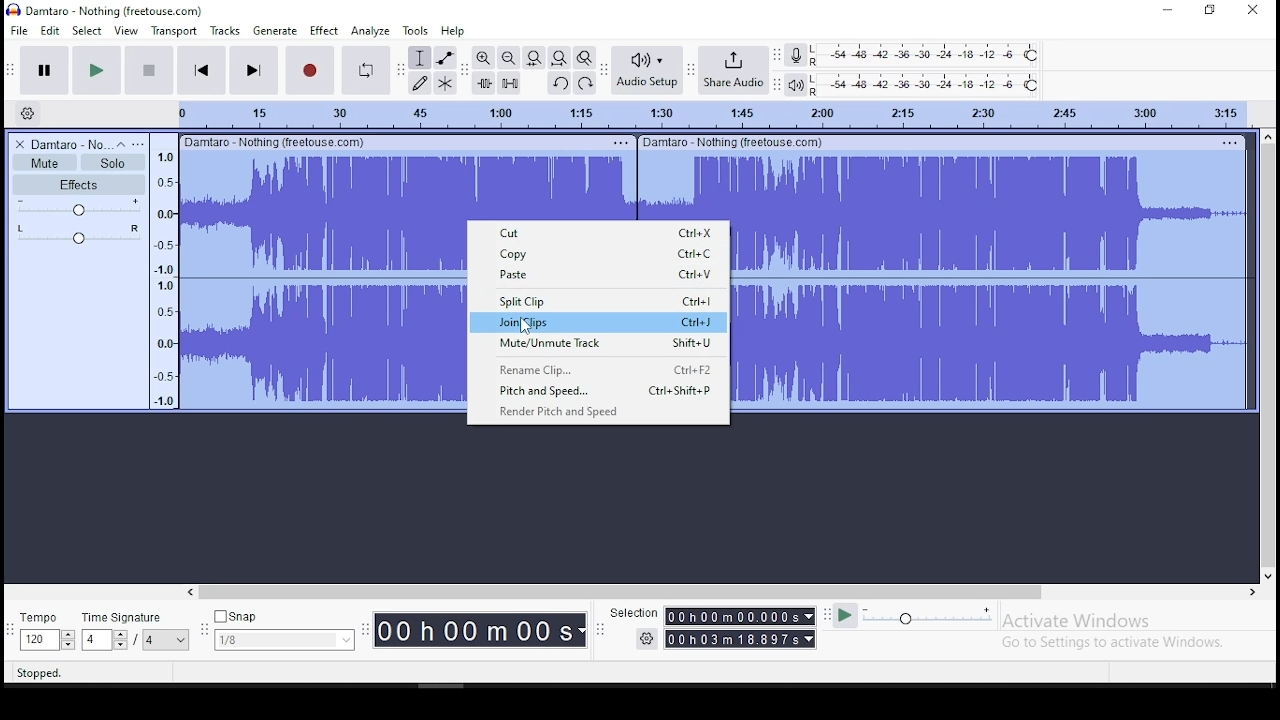  What do you see at coordinates (599, 300) in the screenshot?
I see `split clips ctrl+i` at bounding box center [599, 300].